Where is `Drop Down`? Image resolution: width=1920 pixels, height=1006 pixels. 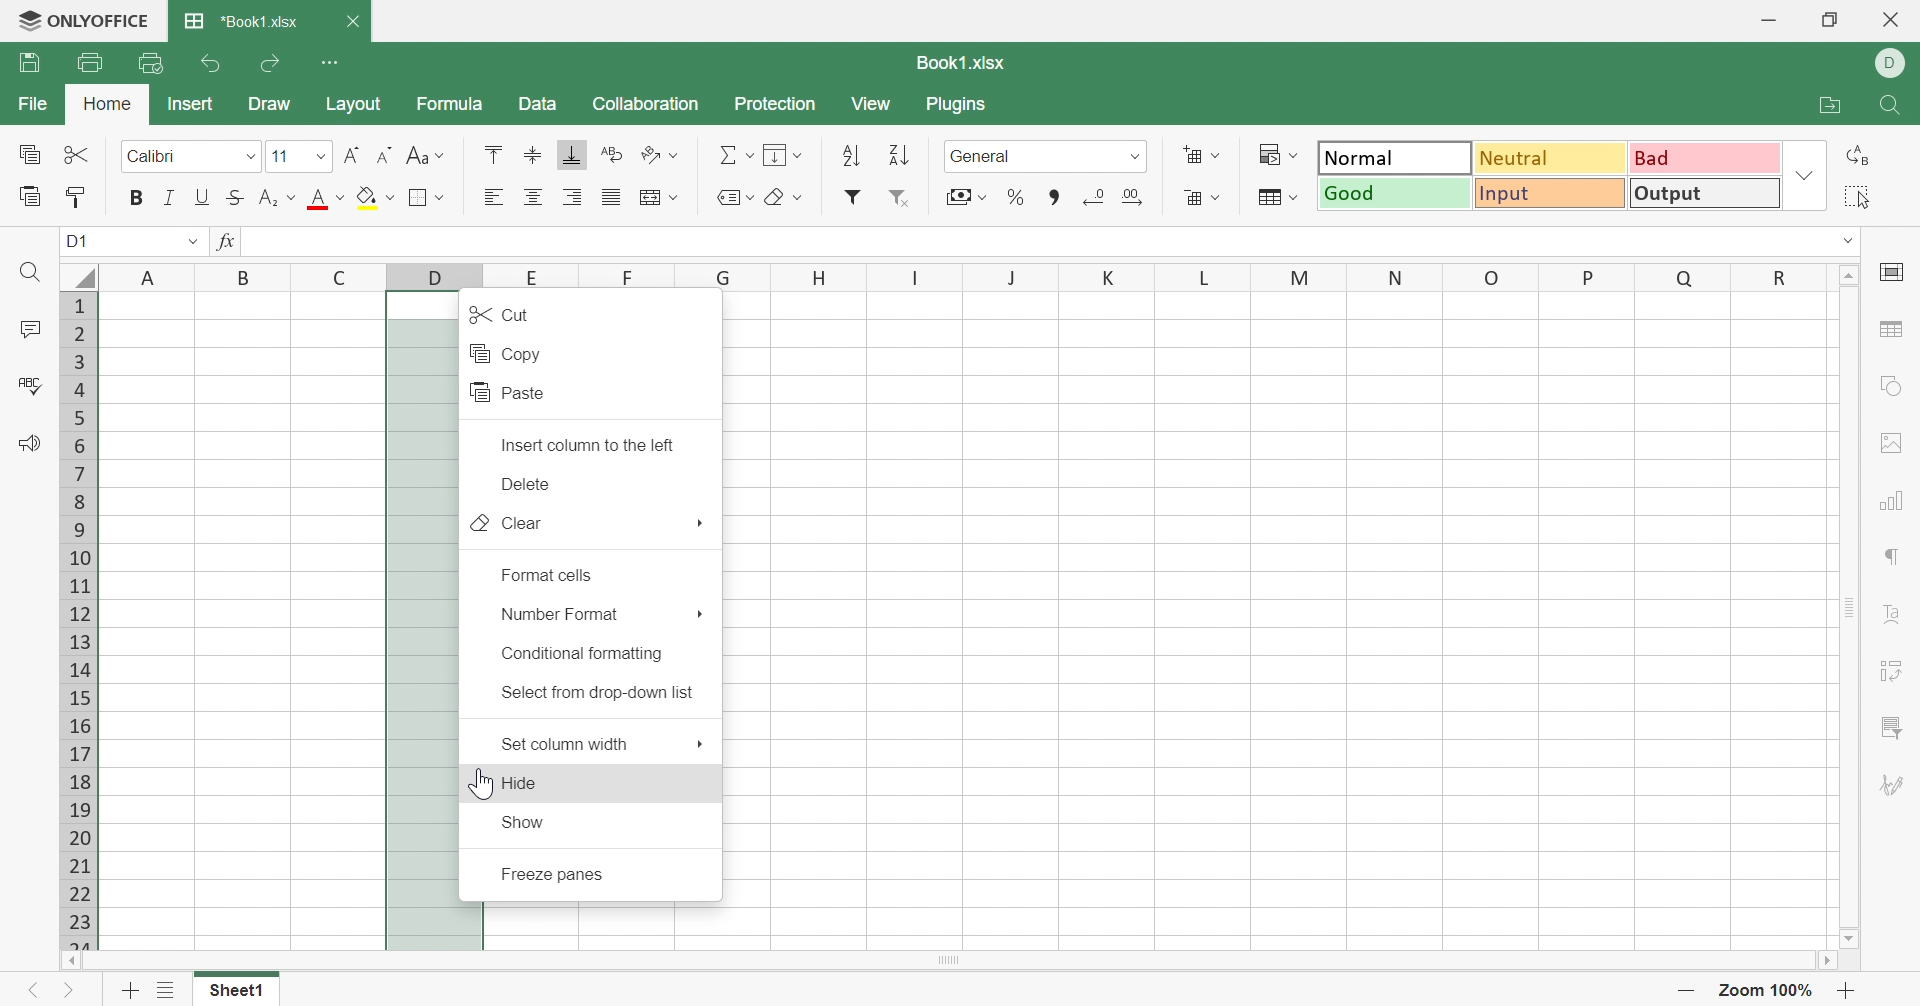 Drop Down is located at coordinates (1138, 156).